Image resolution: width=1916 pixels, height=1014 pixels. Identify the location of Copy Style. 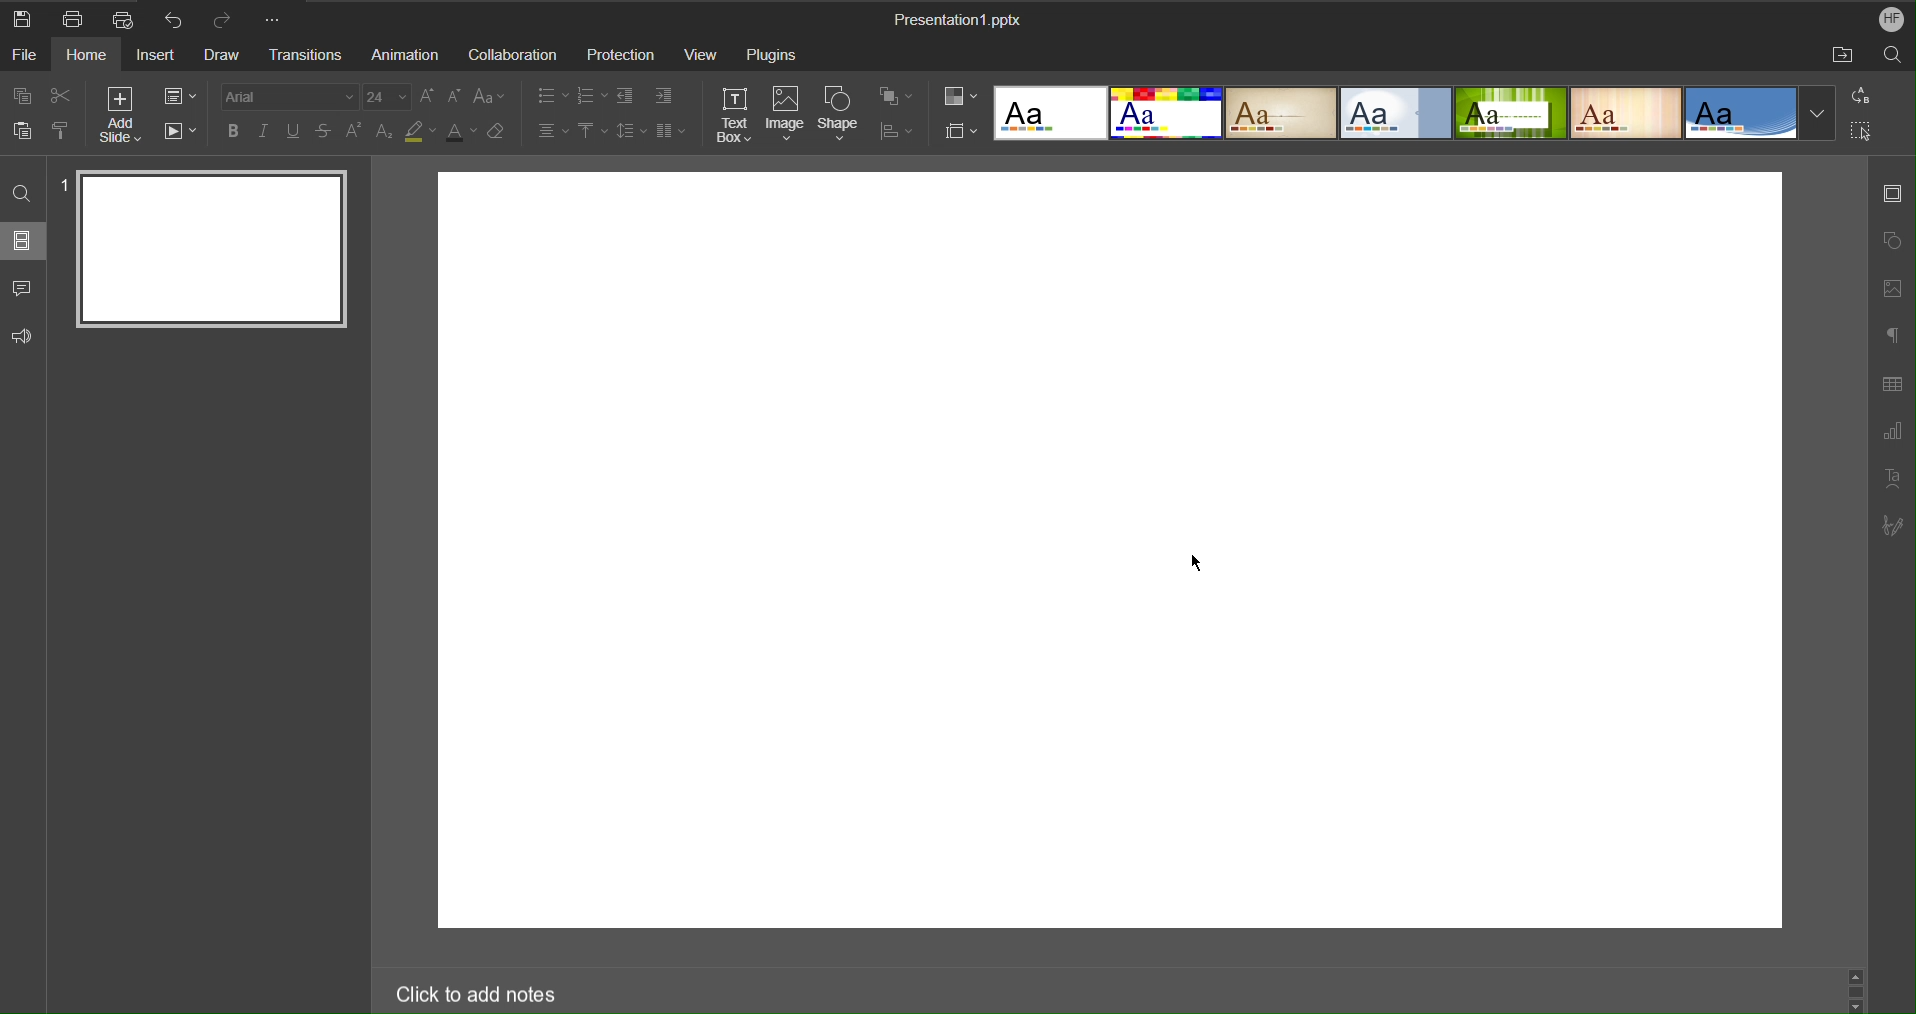
(59, 132).